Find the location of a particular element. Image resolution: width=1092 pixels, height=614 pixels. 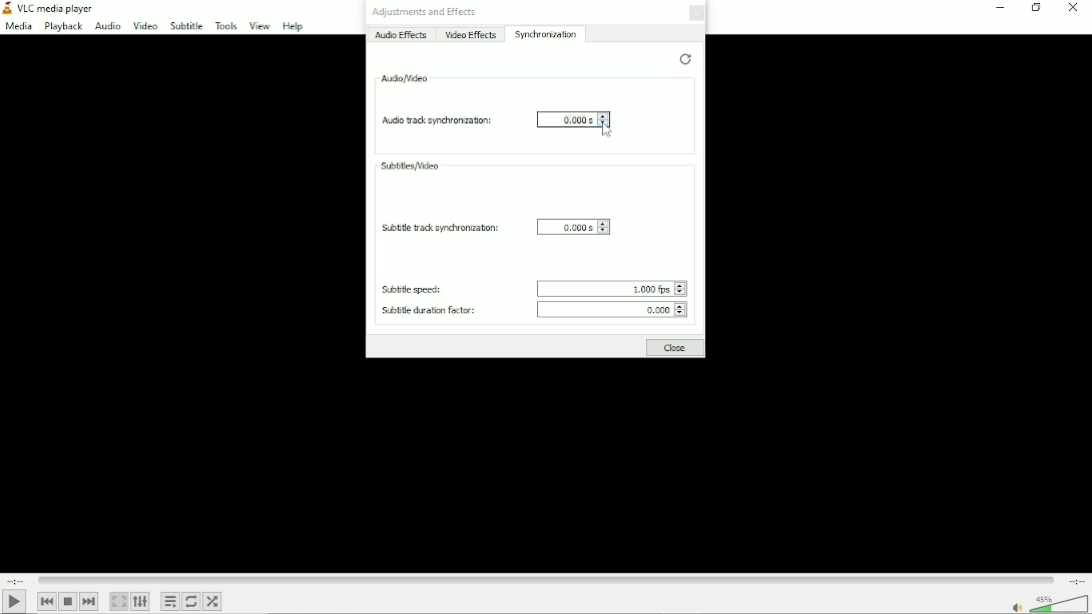

Media is located at coordinates (18, 27).